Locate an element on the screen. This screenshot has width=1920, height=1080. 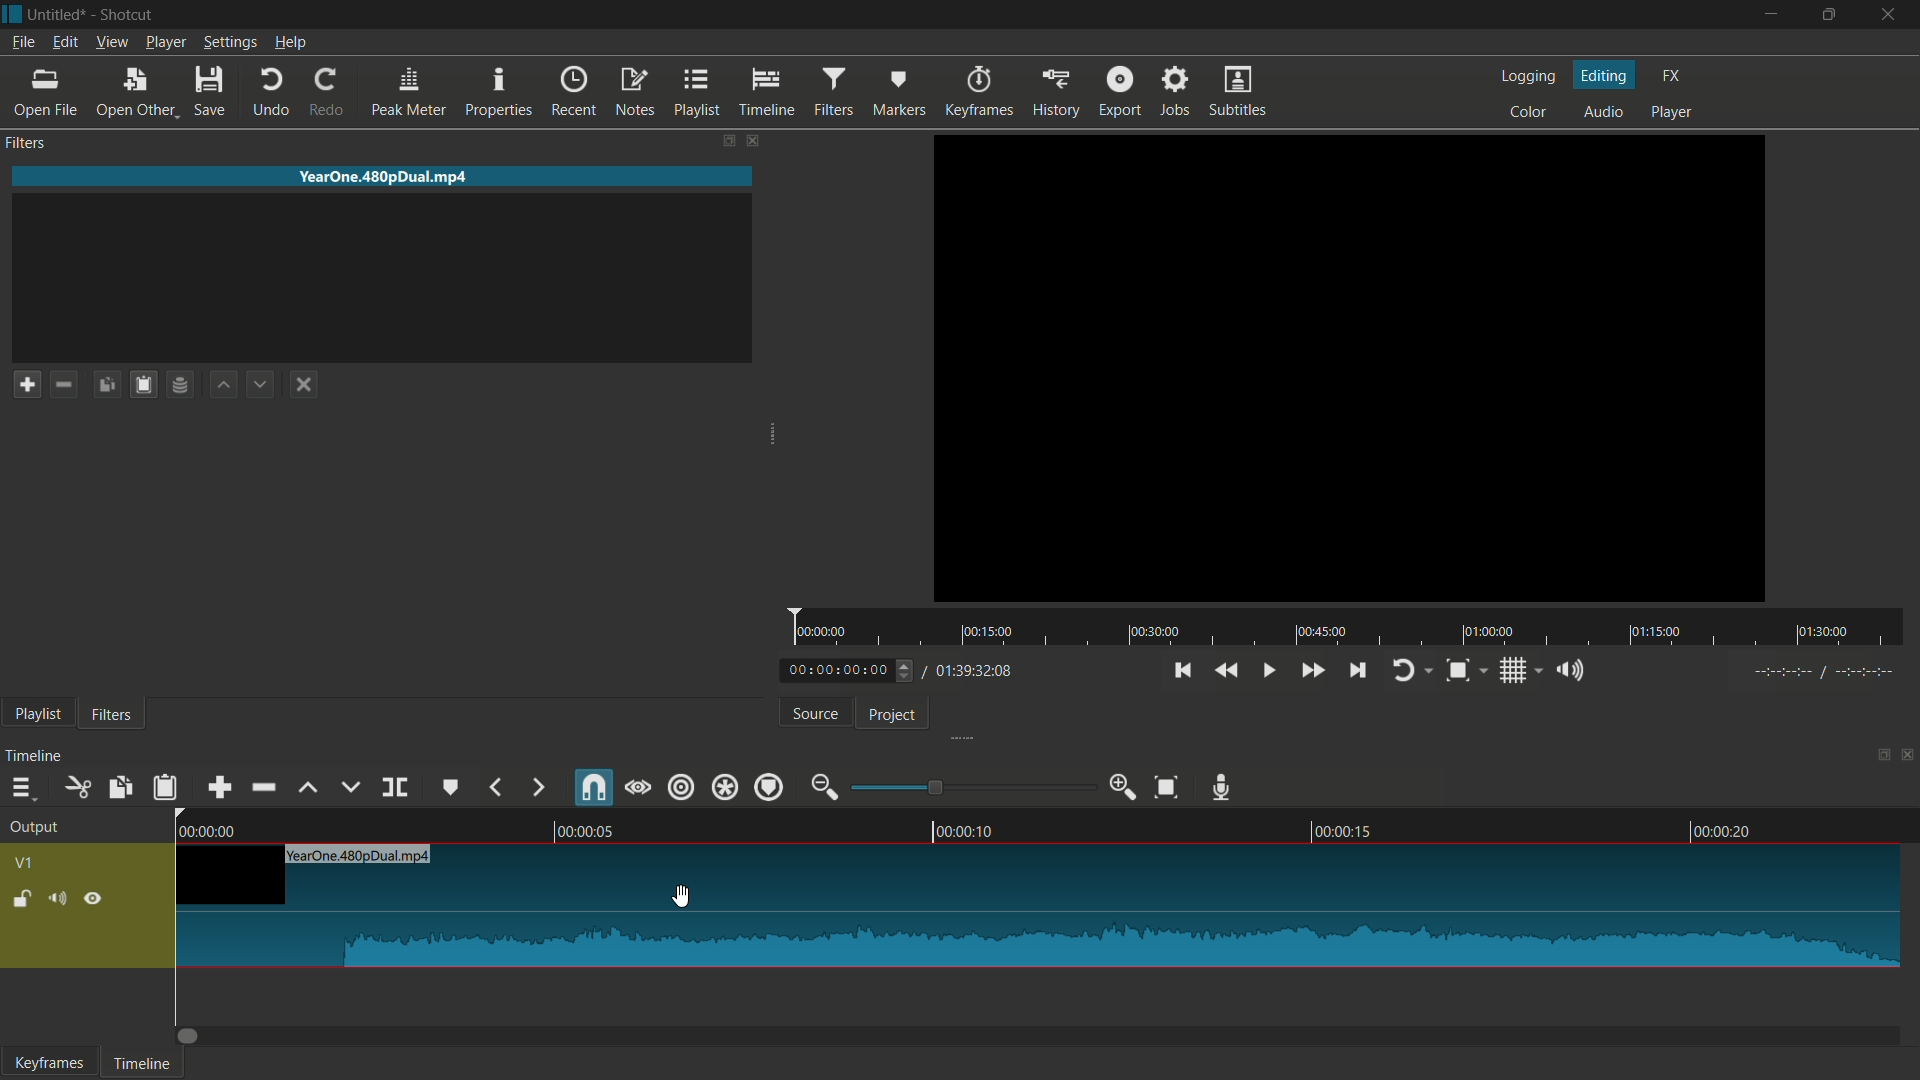
open other is located at coordinates (136, 92).